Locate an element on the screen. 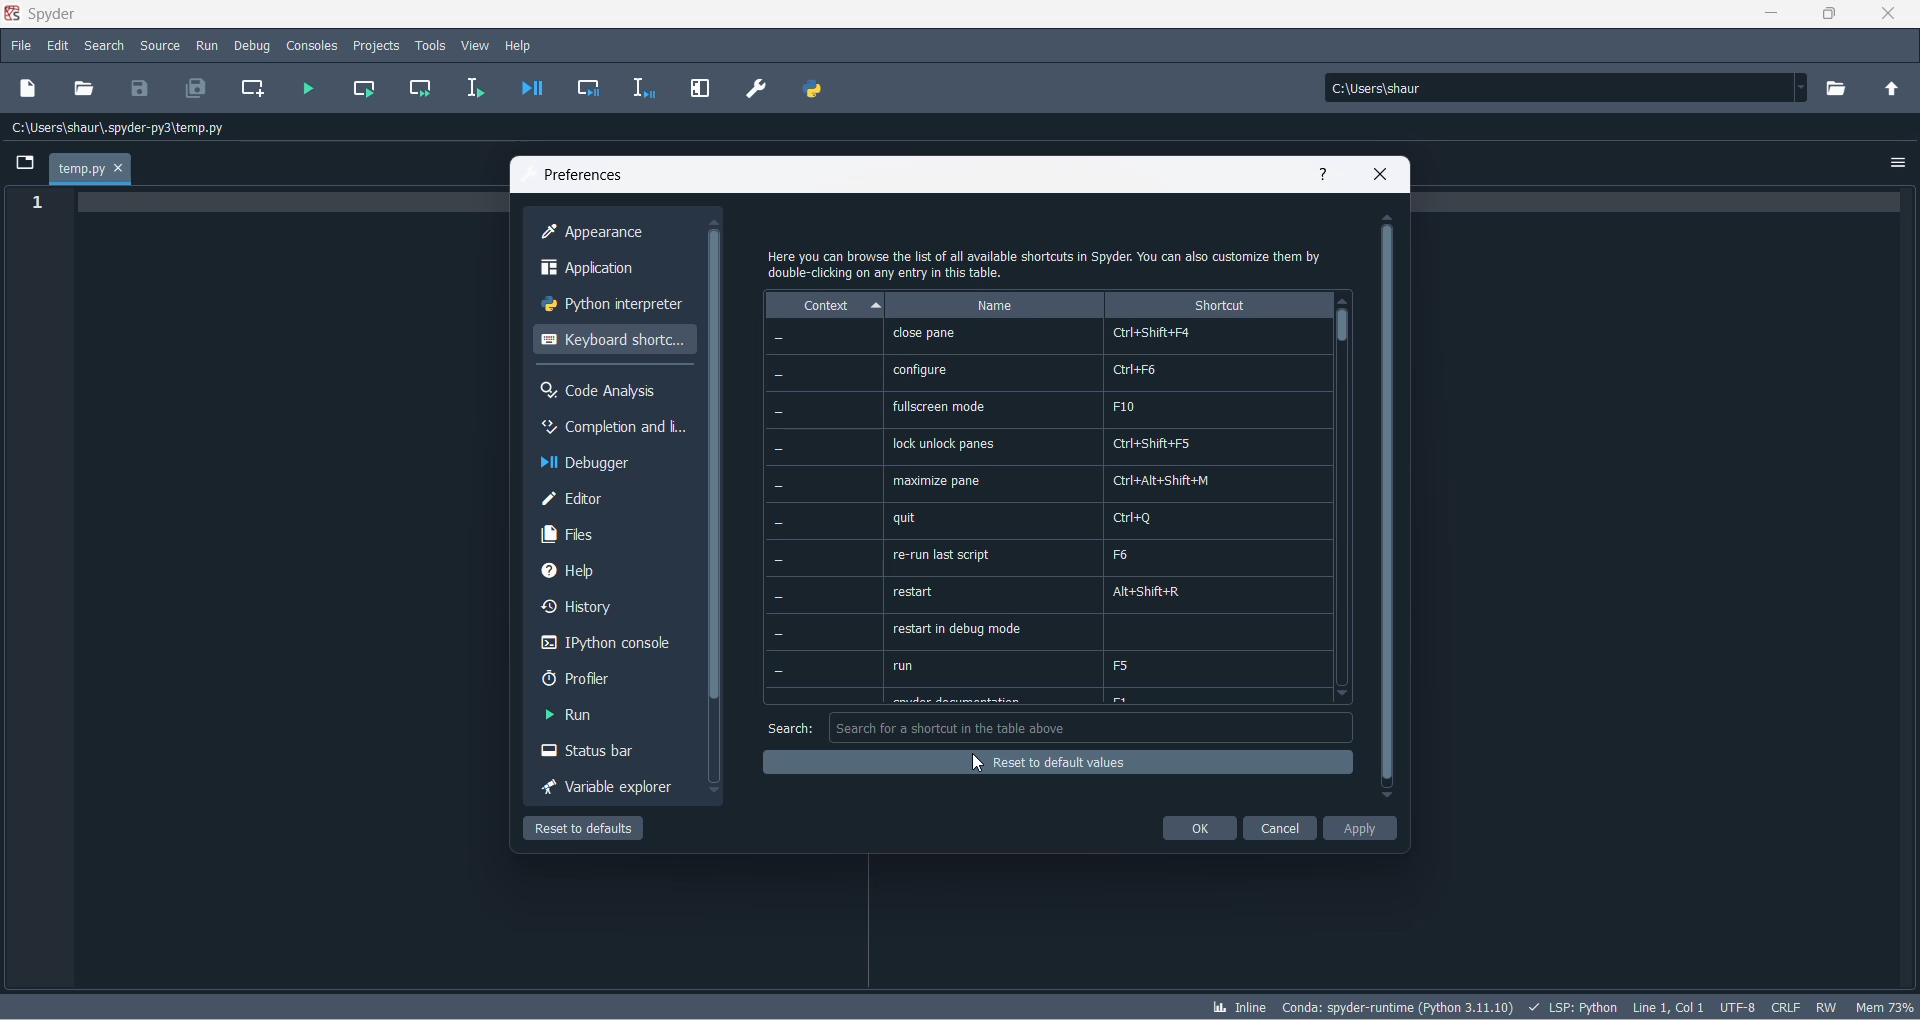 This screenshot has height=1020, width=1920. minimize is located at coordinates (1771, 20).